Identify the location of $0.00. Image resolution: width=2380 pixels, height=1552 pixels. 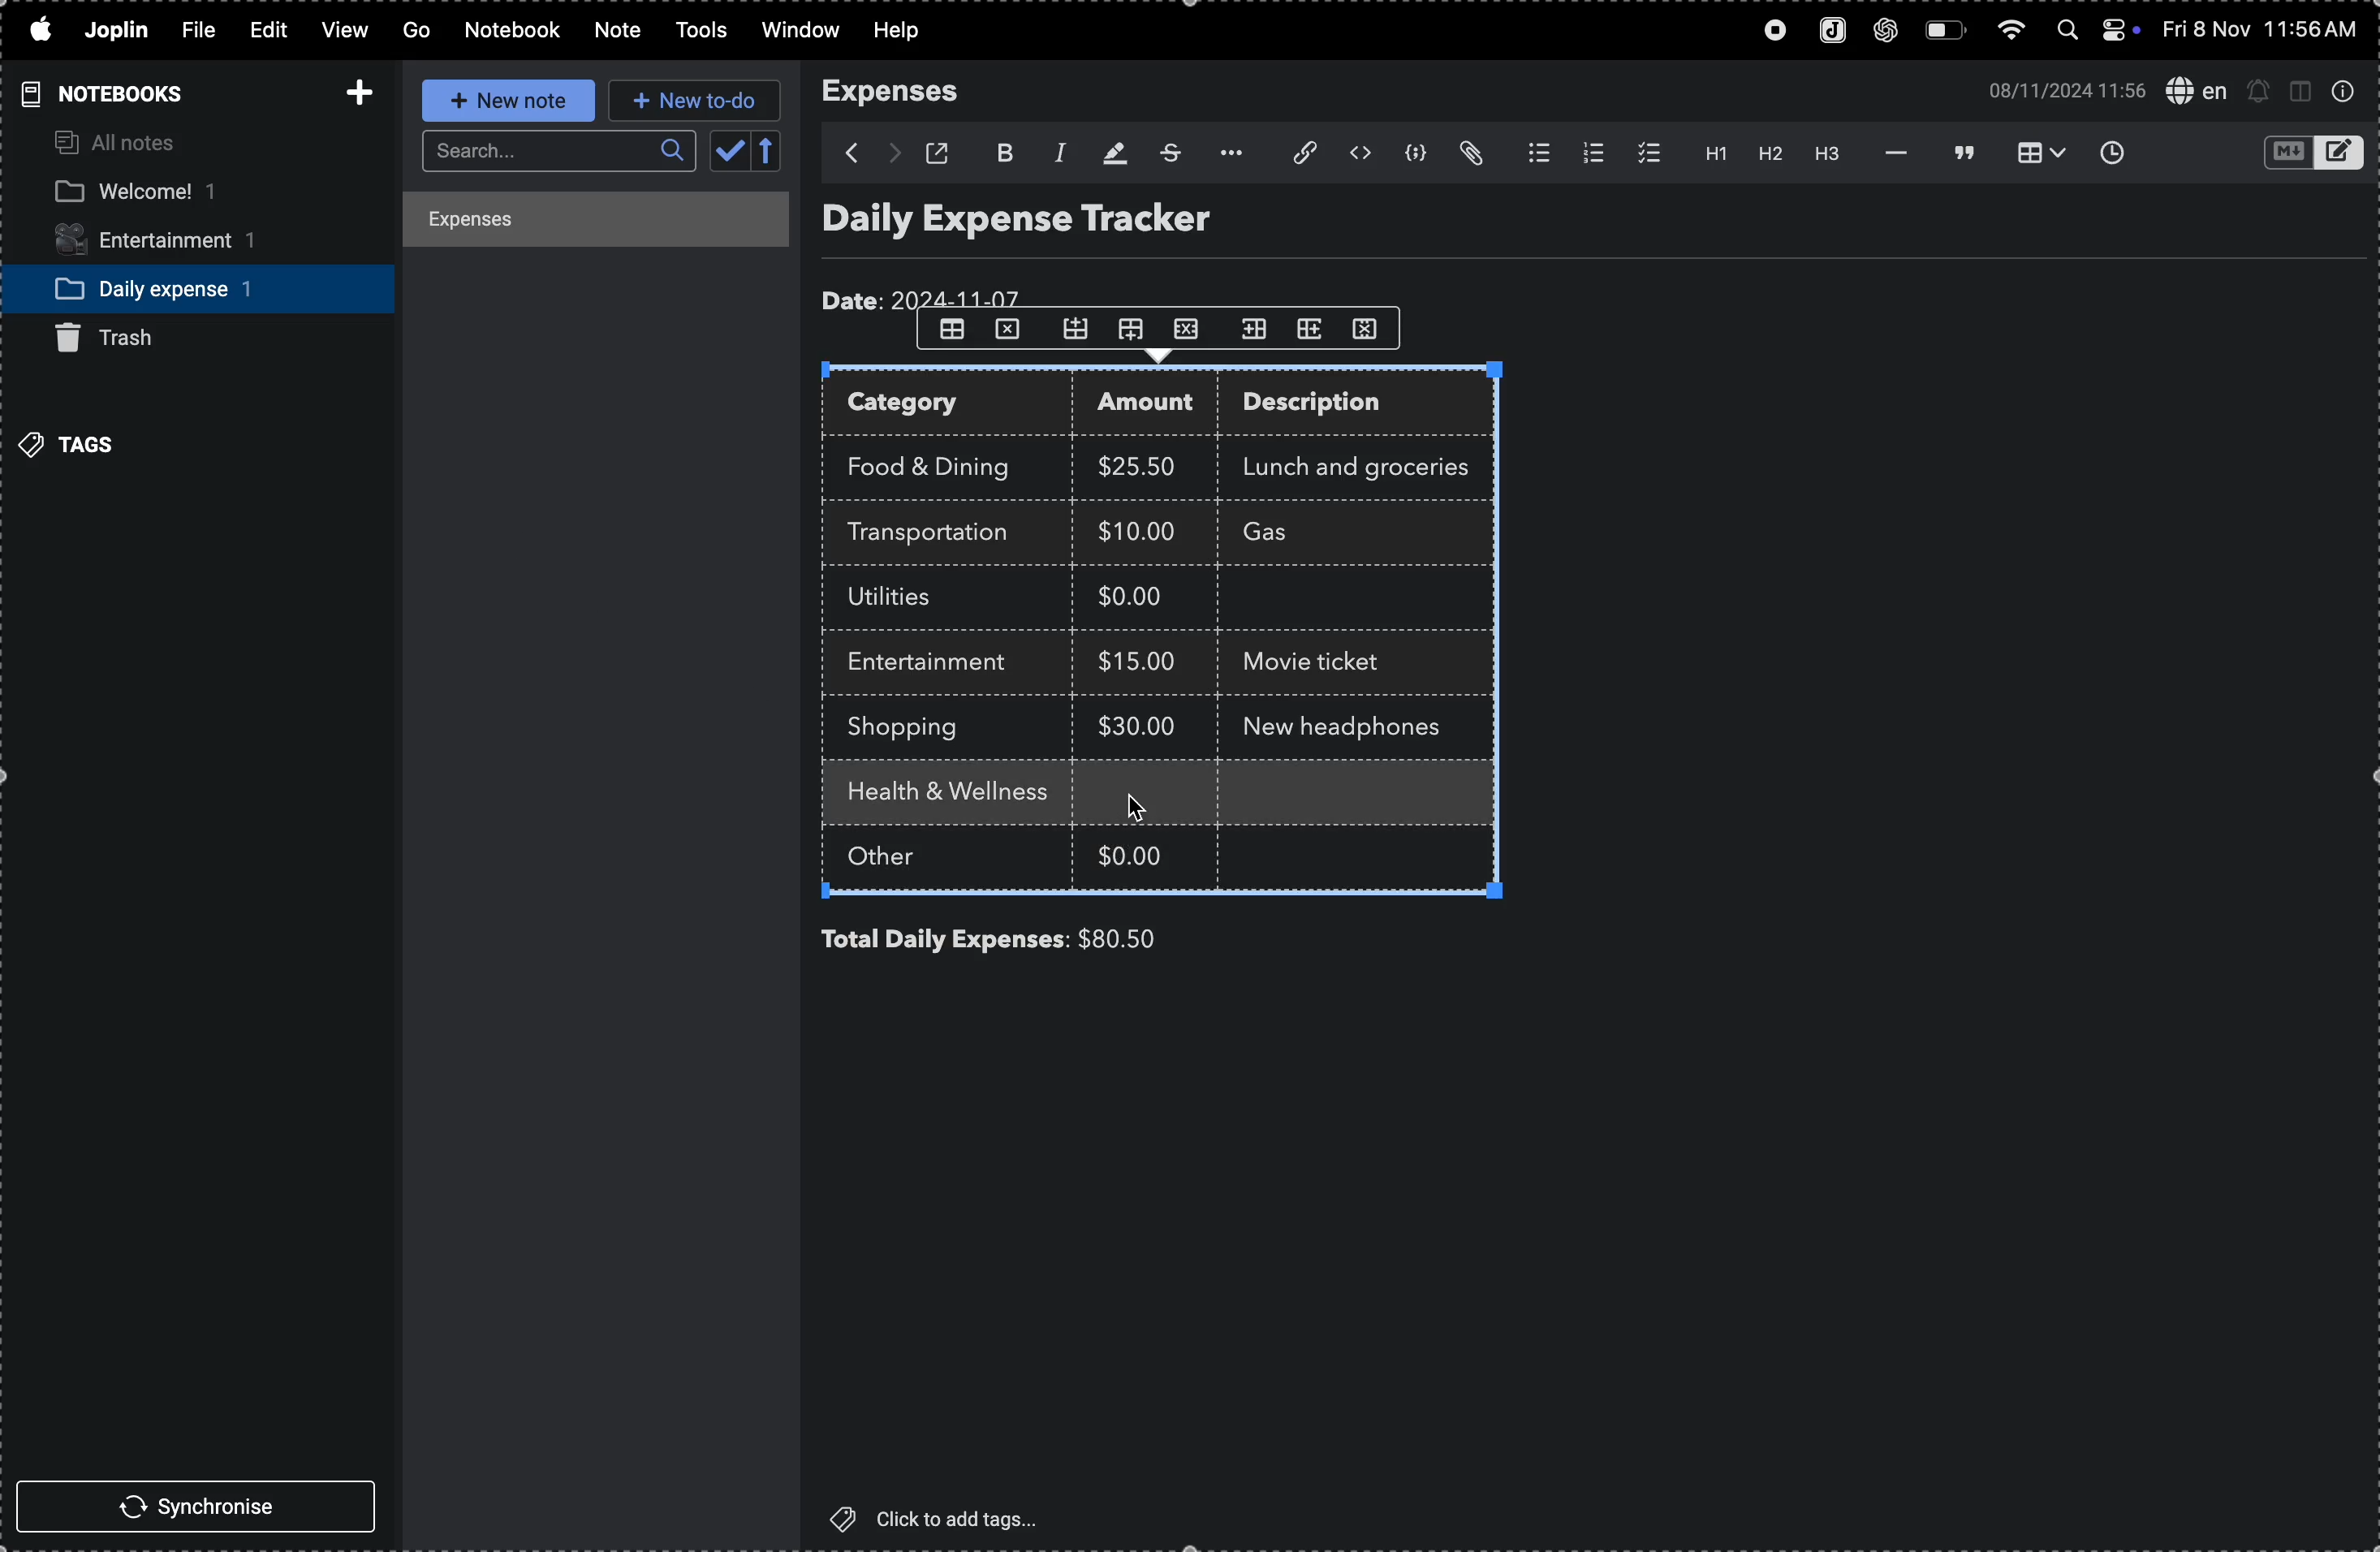
(1143, 600).